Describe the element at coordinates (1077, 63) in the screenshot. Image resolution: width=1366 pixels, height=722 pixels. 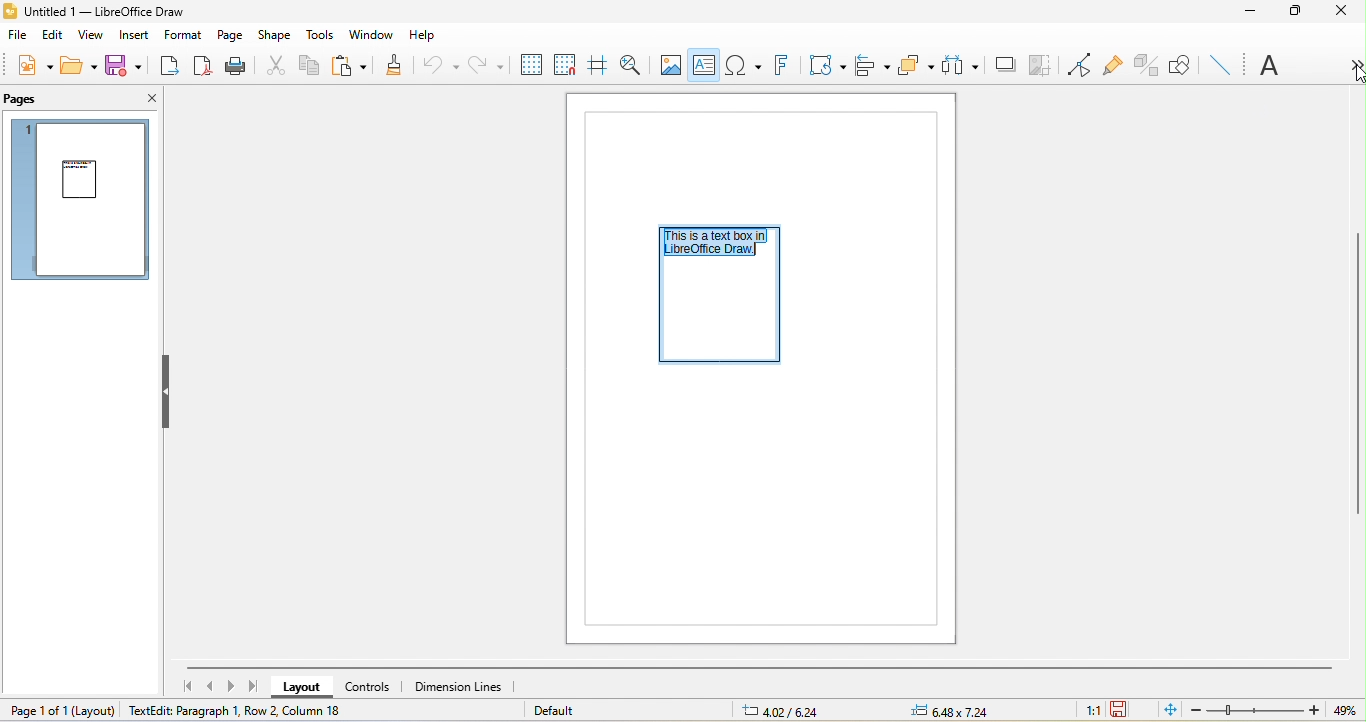
I see `toggle point edit mode` at that location.